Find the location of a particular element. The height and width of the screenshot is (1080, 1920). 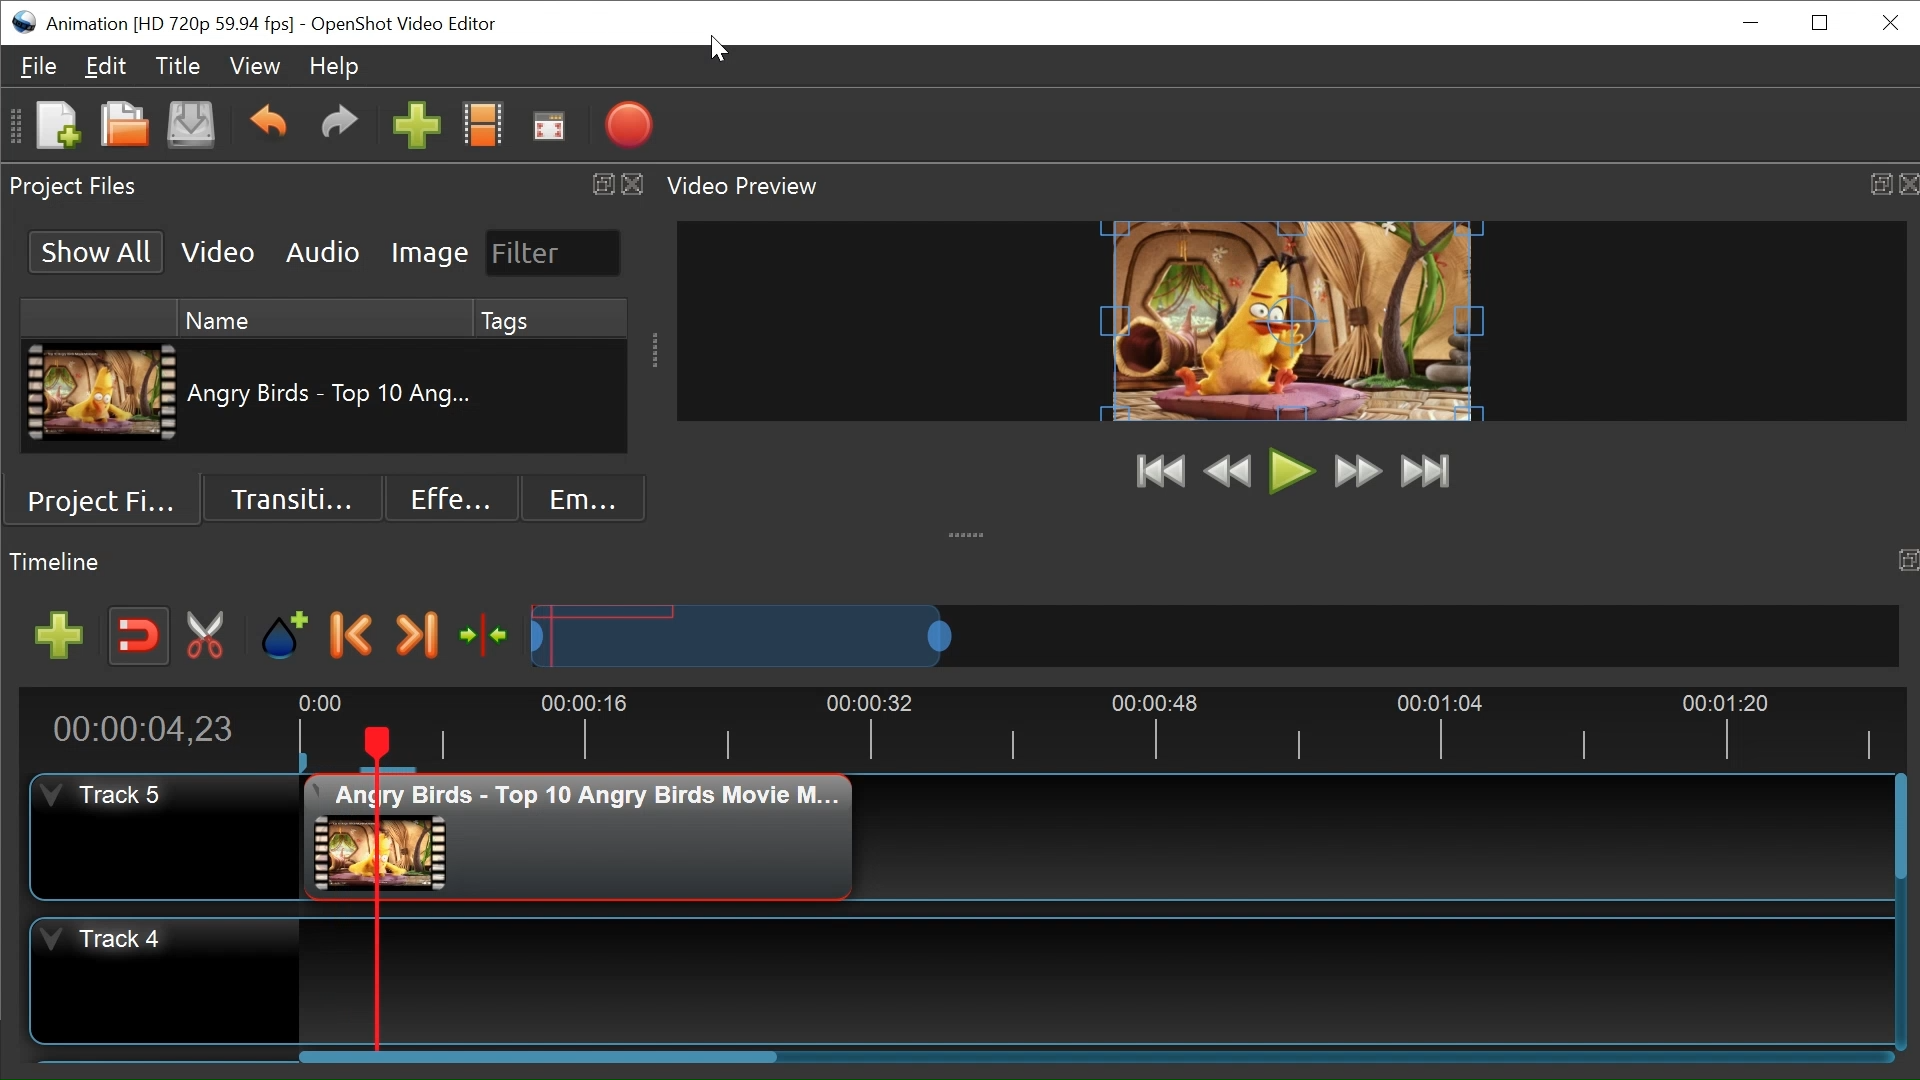

Clip Name is located at coordinates (333, 395).